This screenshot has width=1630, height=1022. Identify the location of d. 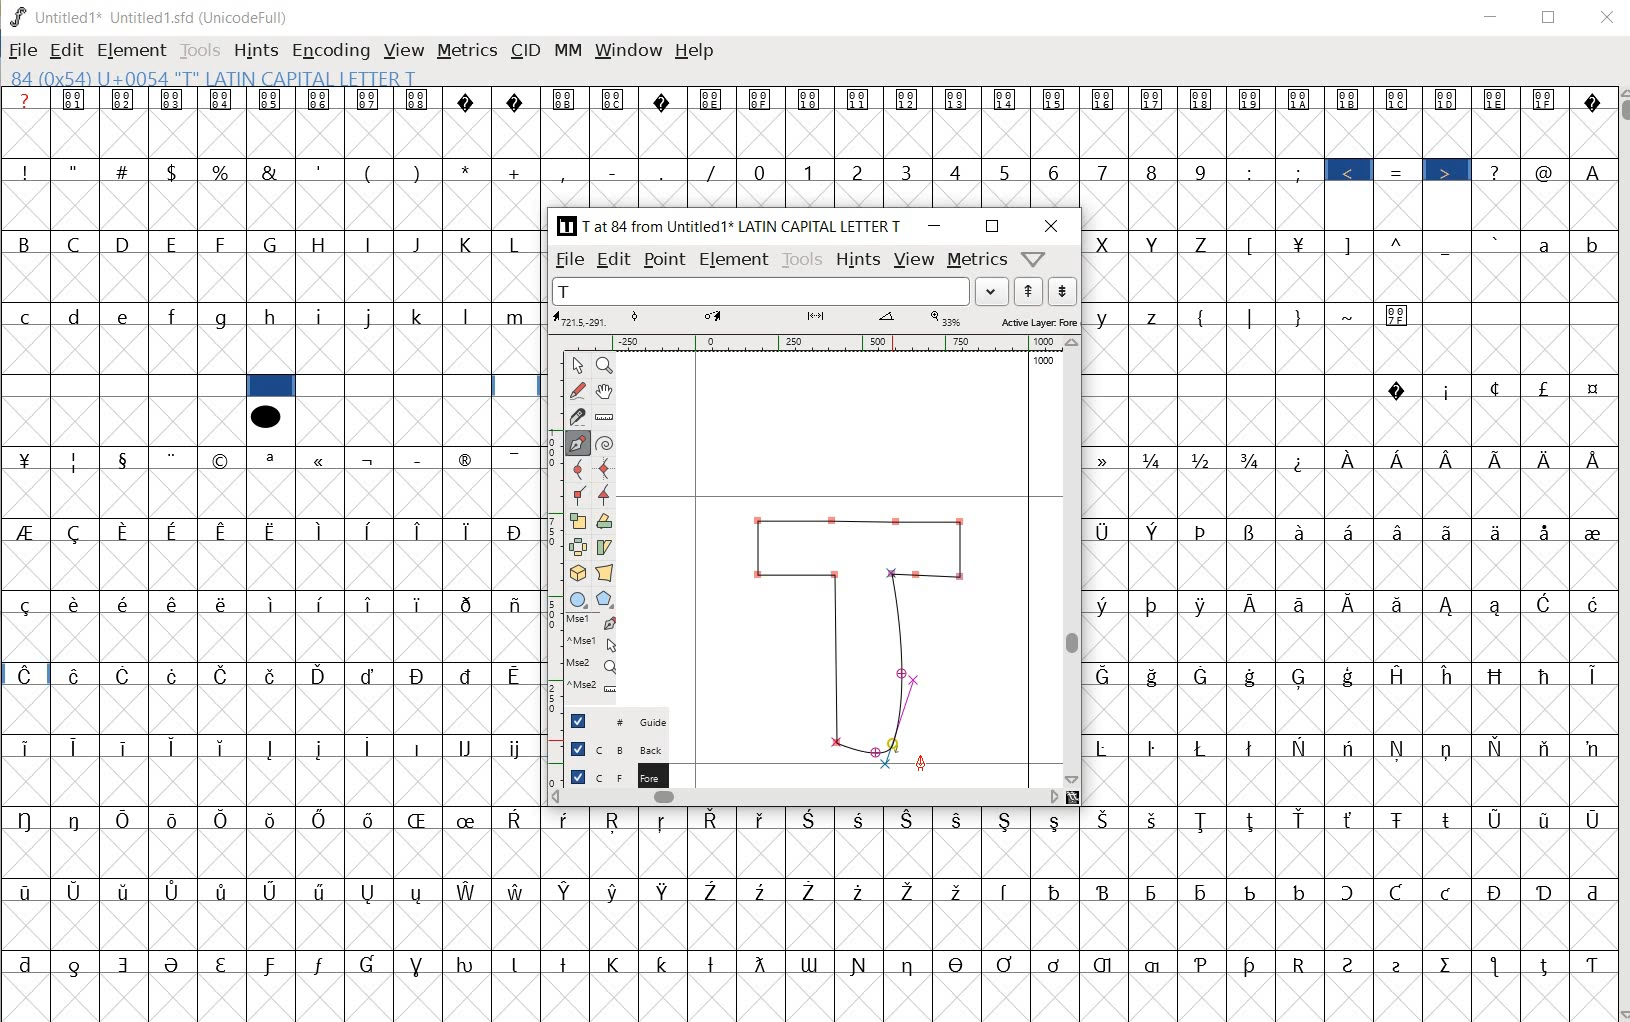
(76, 316).